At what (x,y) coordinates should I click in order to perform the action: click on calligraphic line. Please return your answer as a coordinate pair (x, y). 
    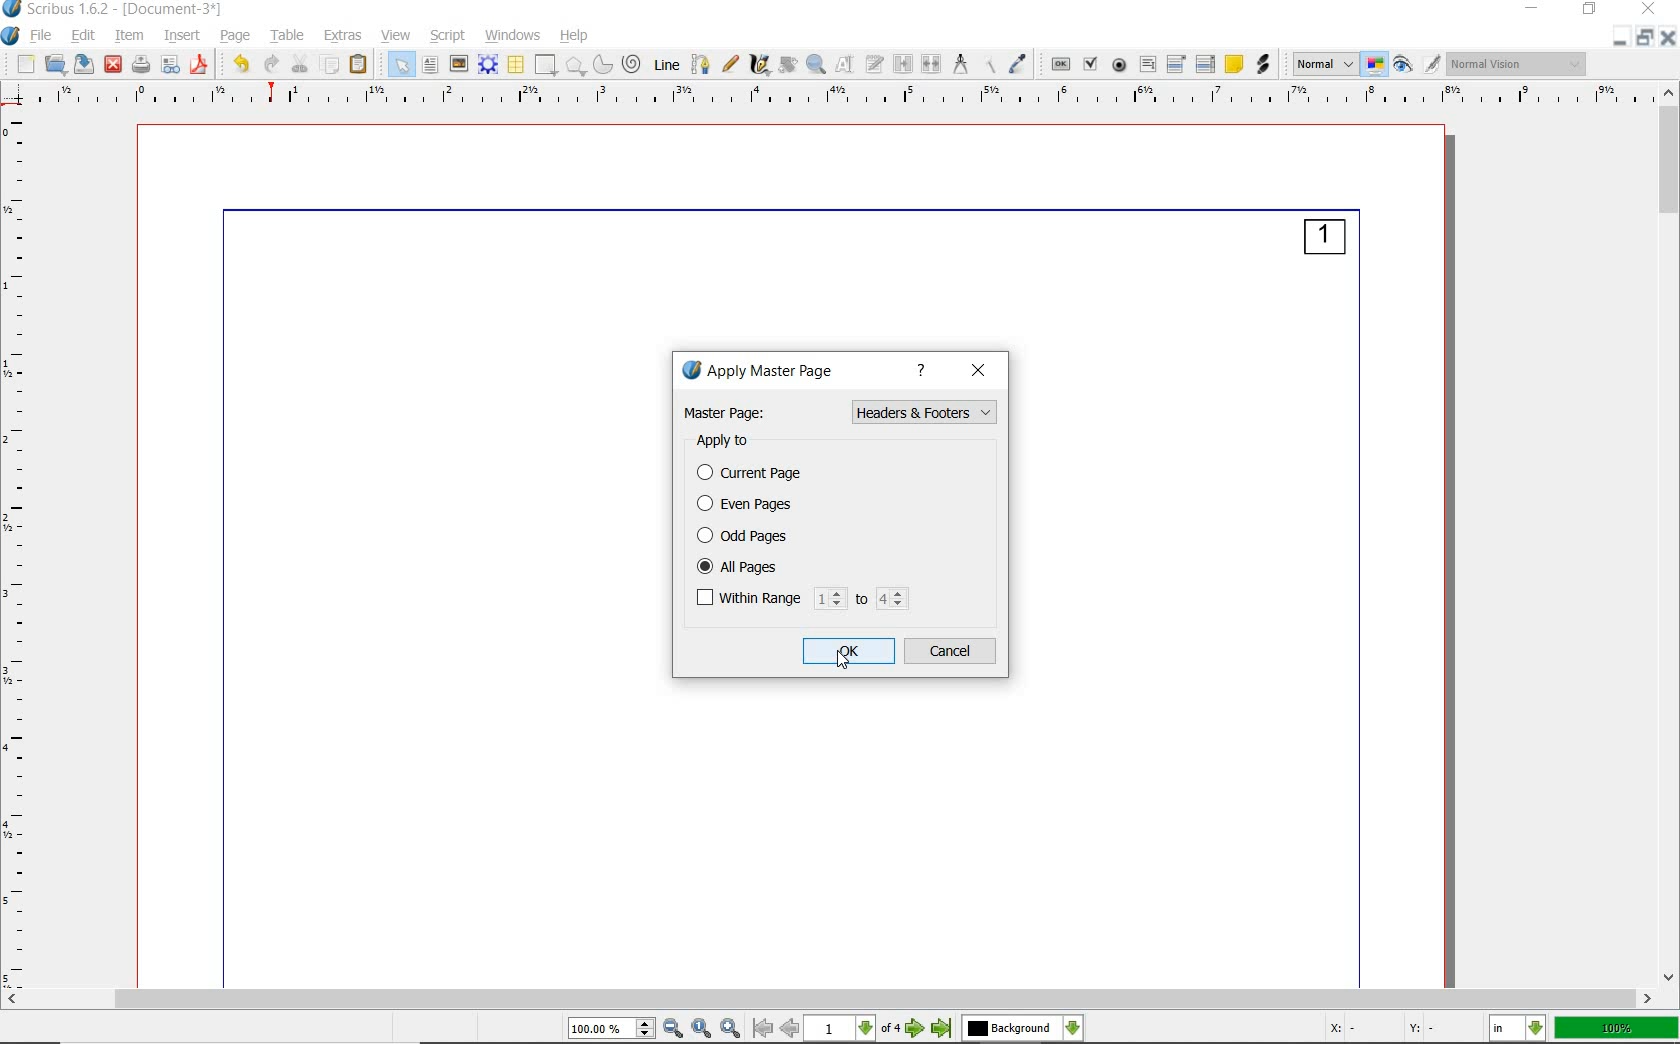
    Looking at the image, I should click on (760, 66).